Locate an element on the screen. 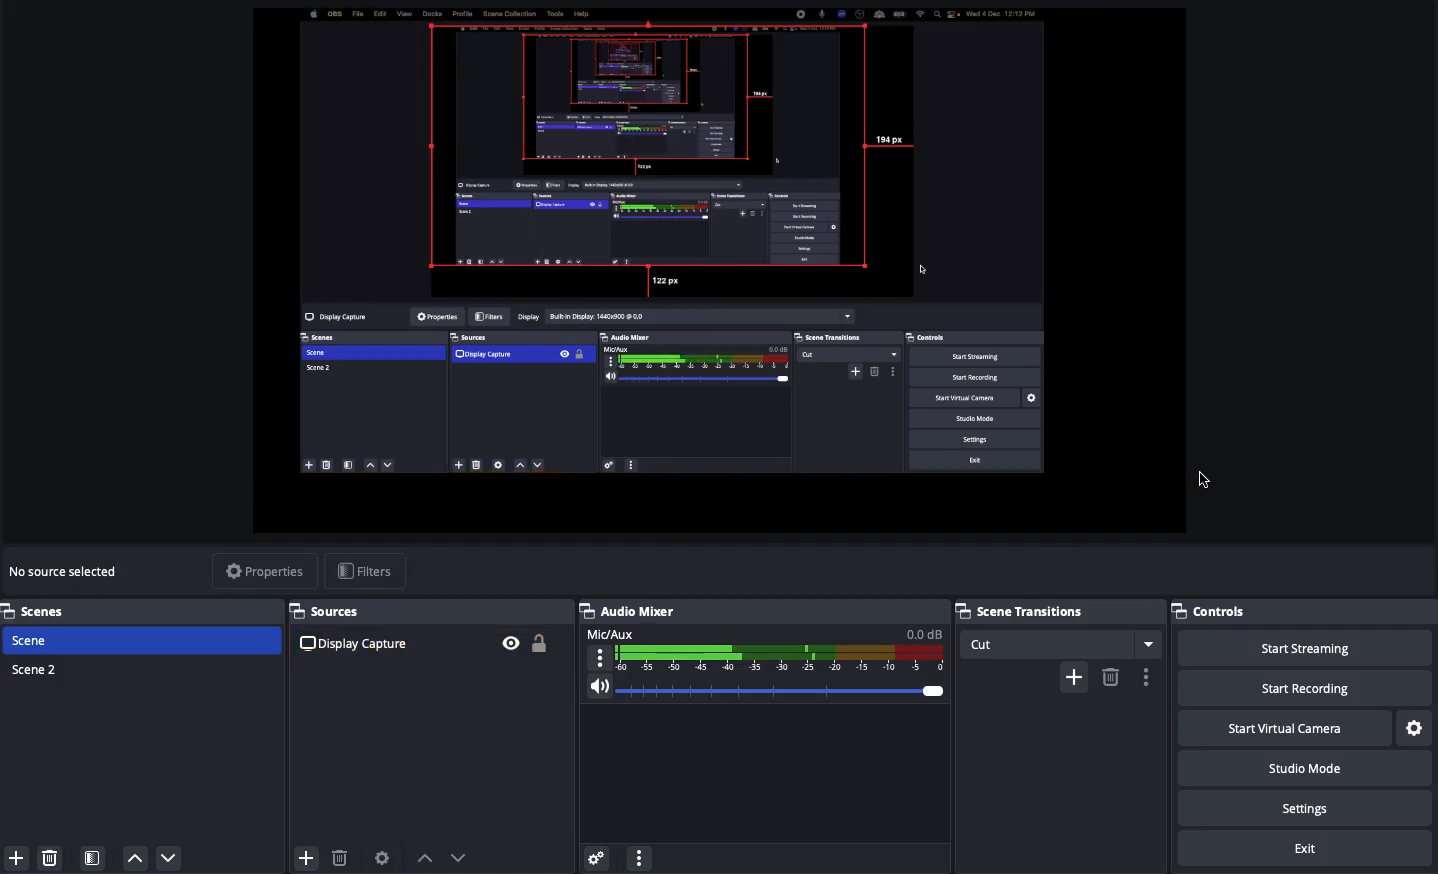  Scenes is located at coordinates (45, 611).